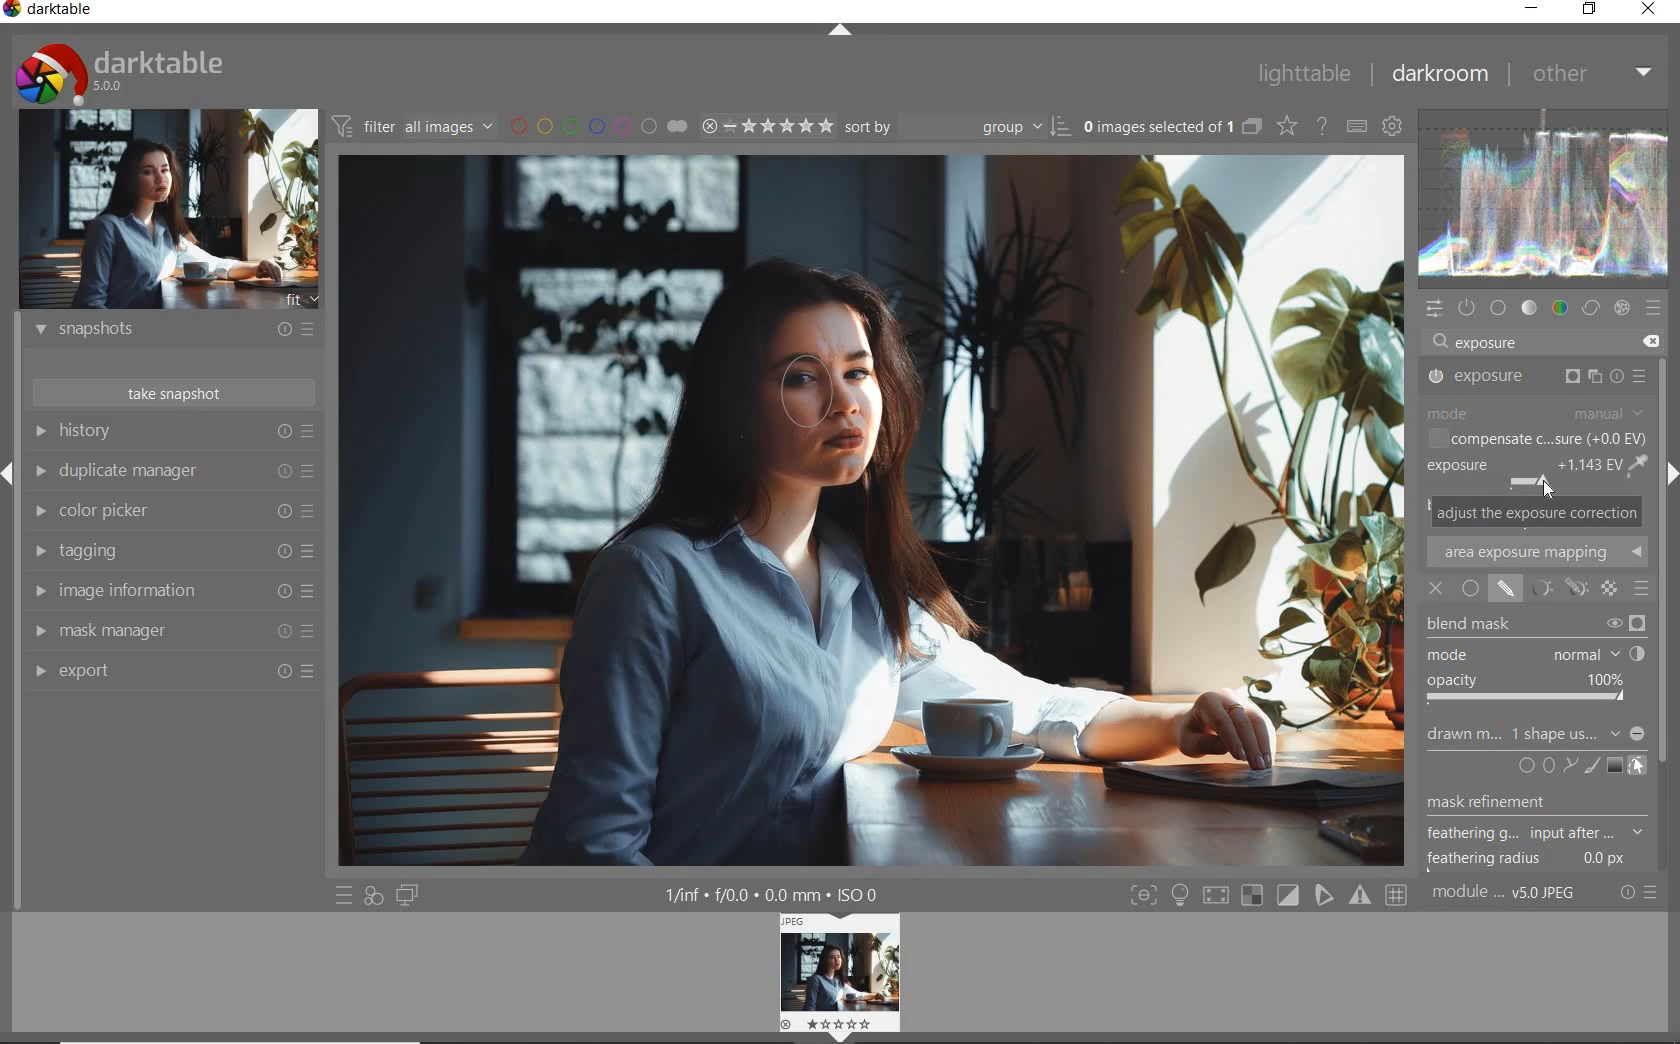 Image resolution: width=1680 pixels, height=1044 pixels. Describe the element at coordinates (345, 894) in the screenshot. I see `quick access to presets` at that location.